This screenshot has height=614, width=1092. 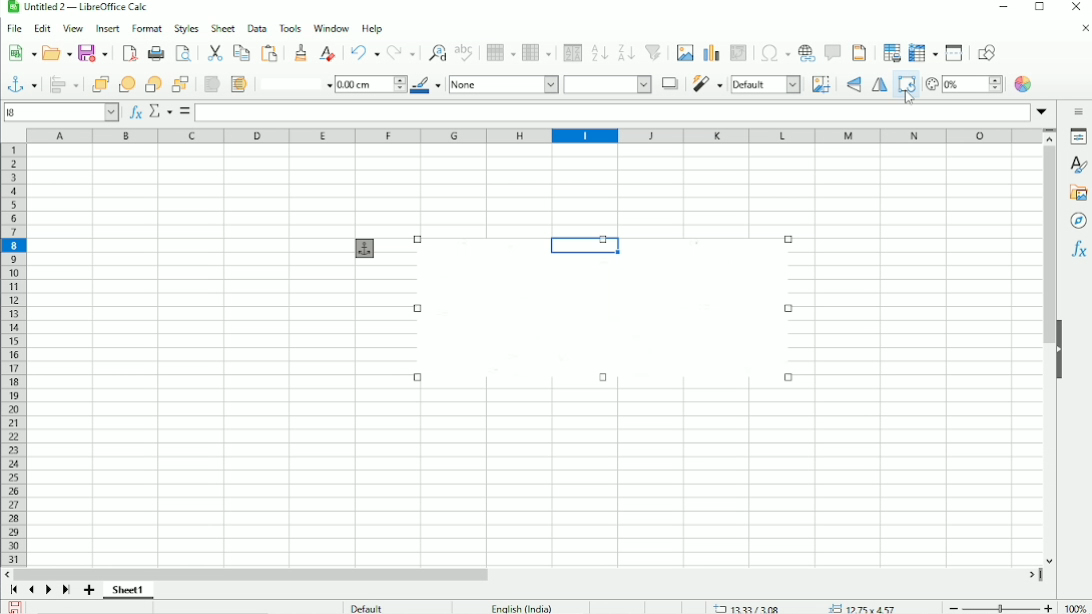 I want to click on Sort ascending, so click(x=599, y=53).